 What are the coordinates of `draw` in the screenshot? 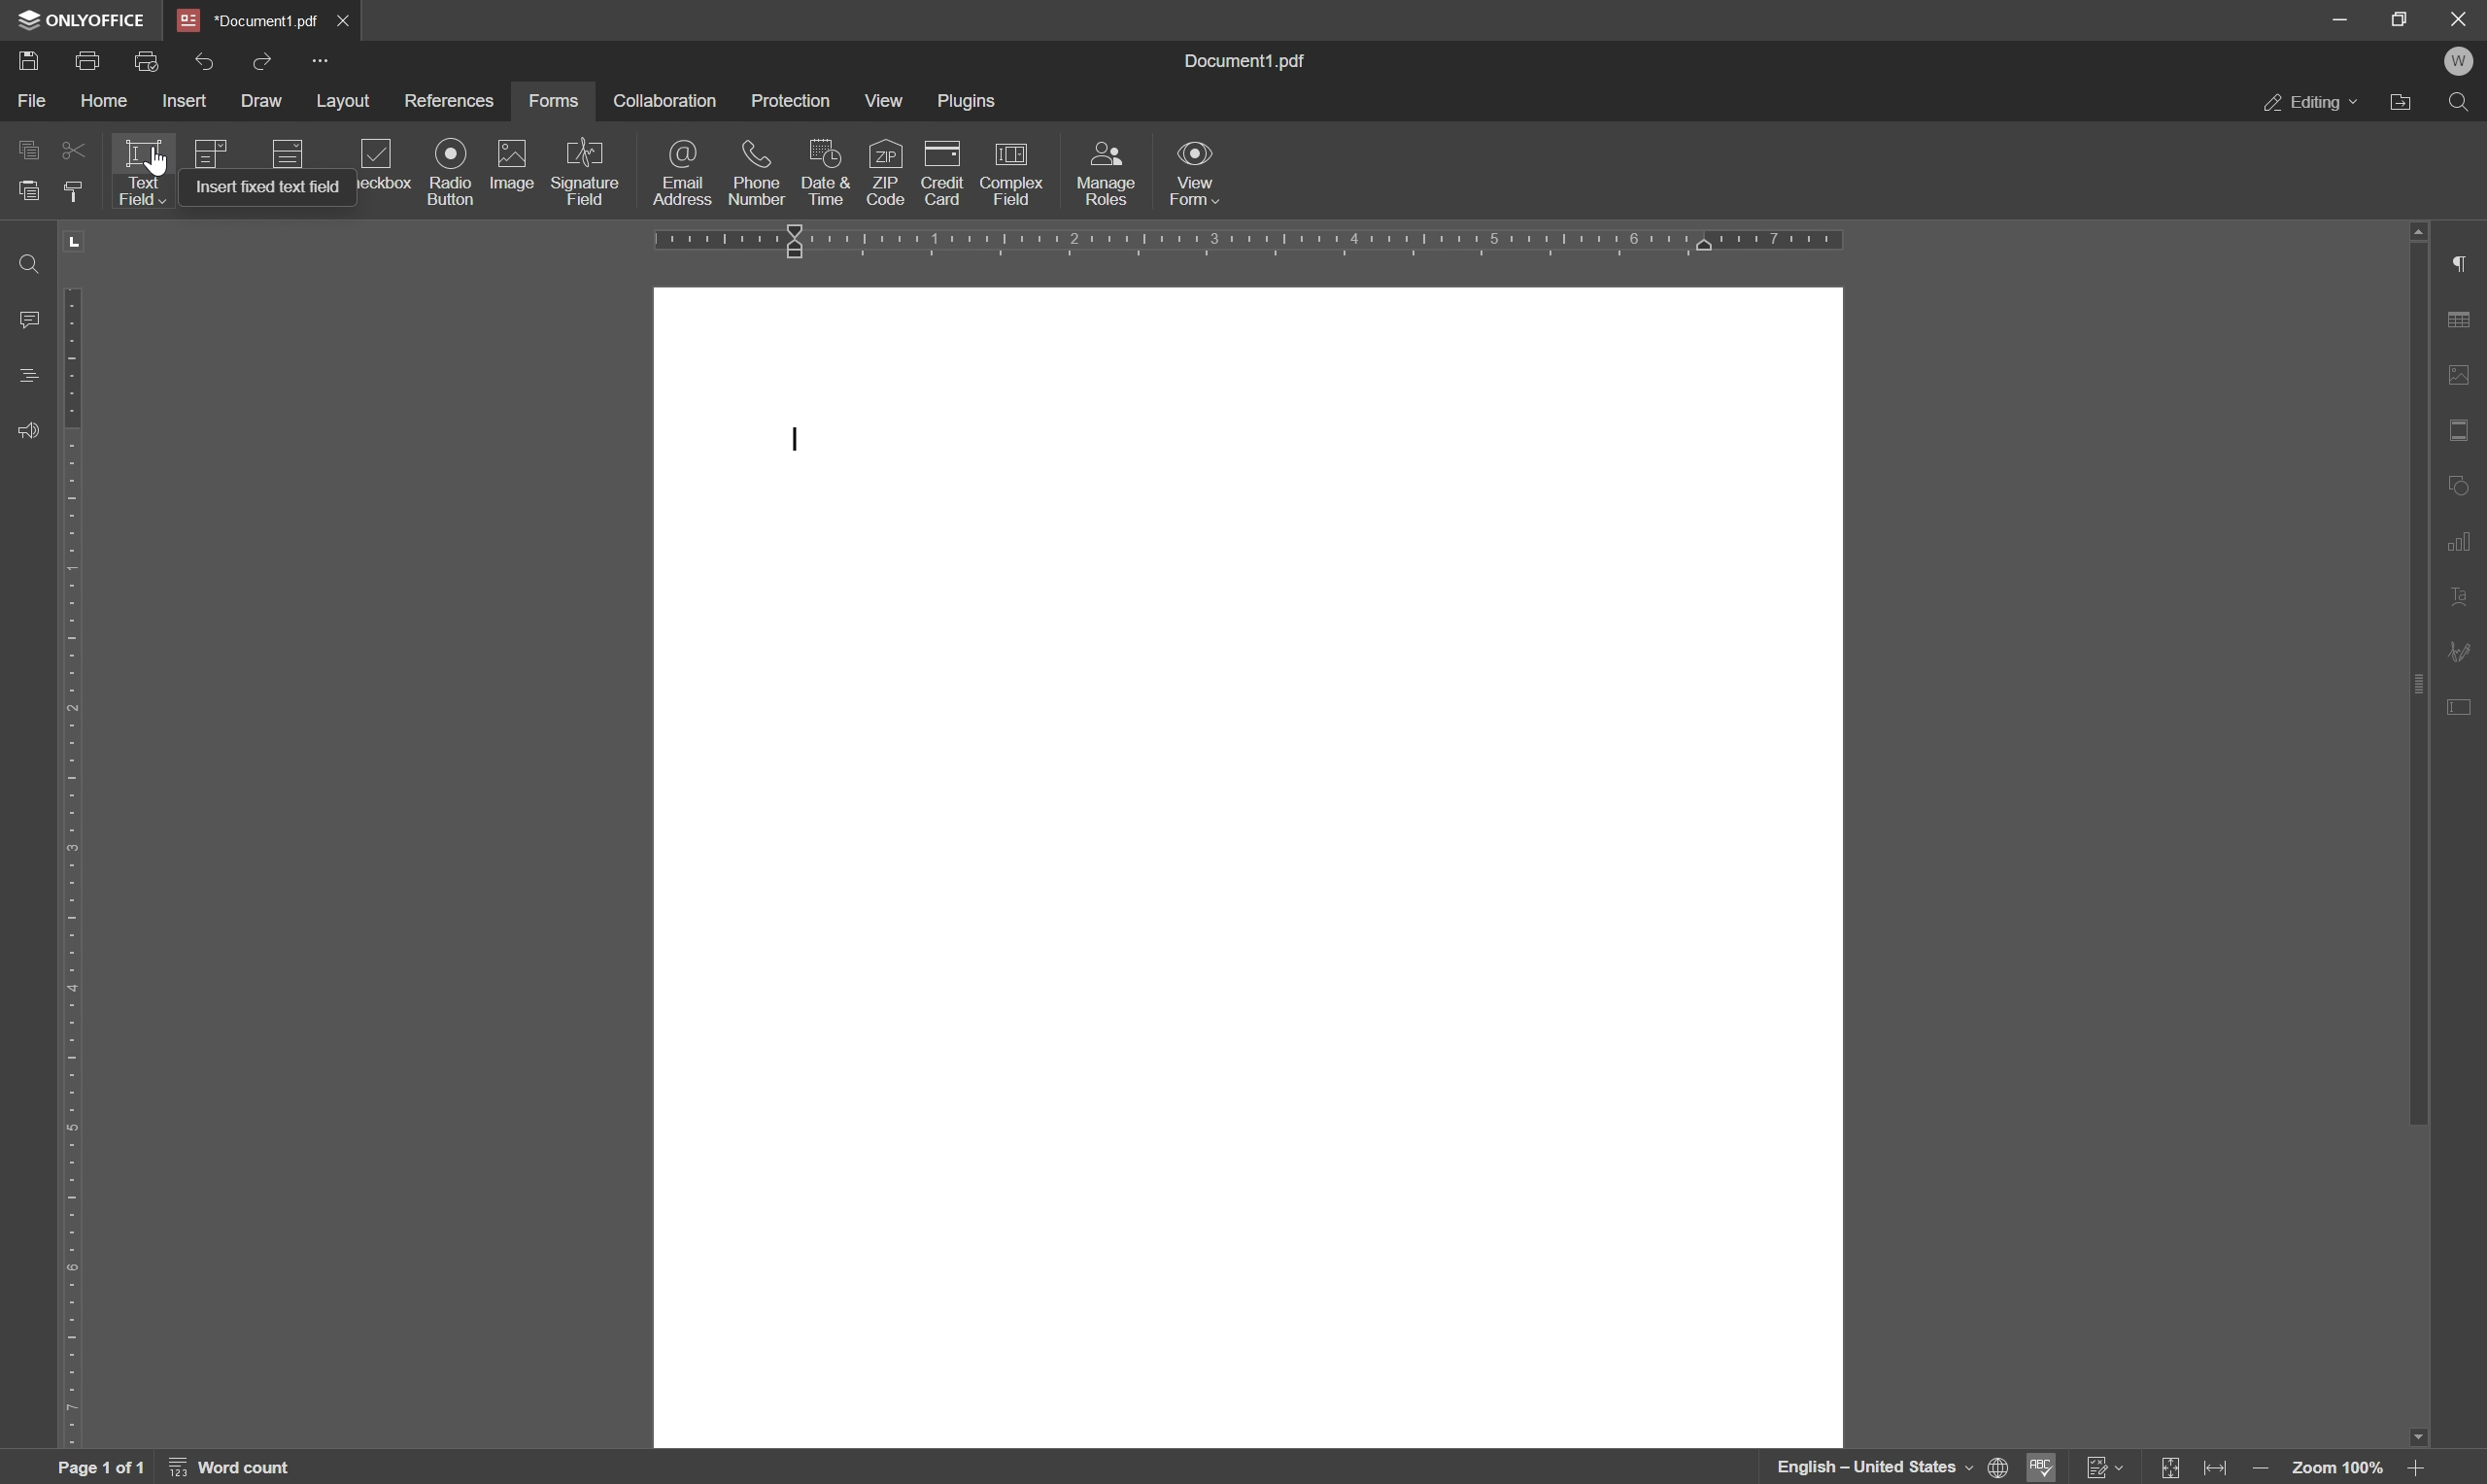 It's located at (263, 104).